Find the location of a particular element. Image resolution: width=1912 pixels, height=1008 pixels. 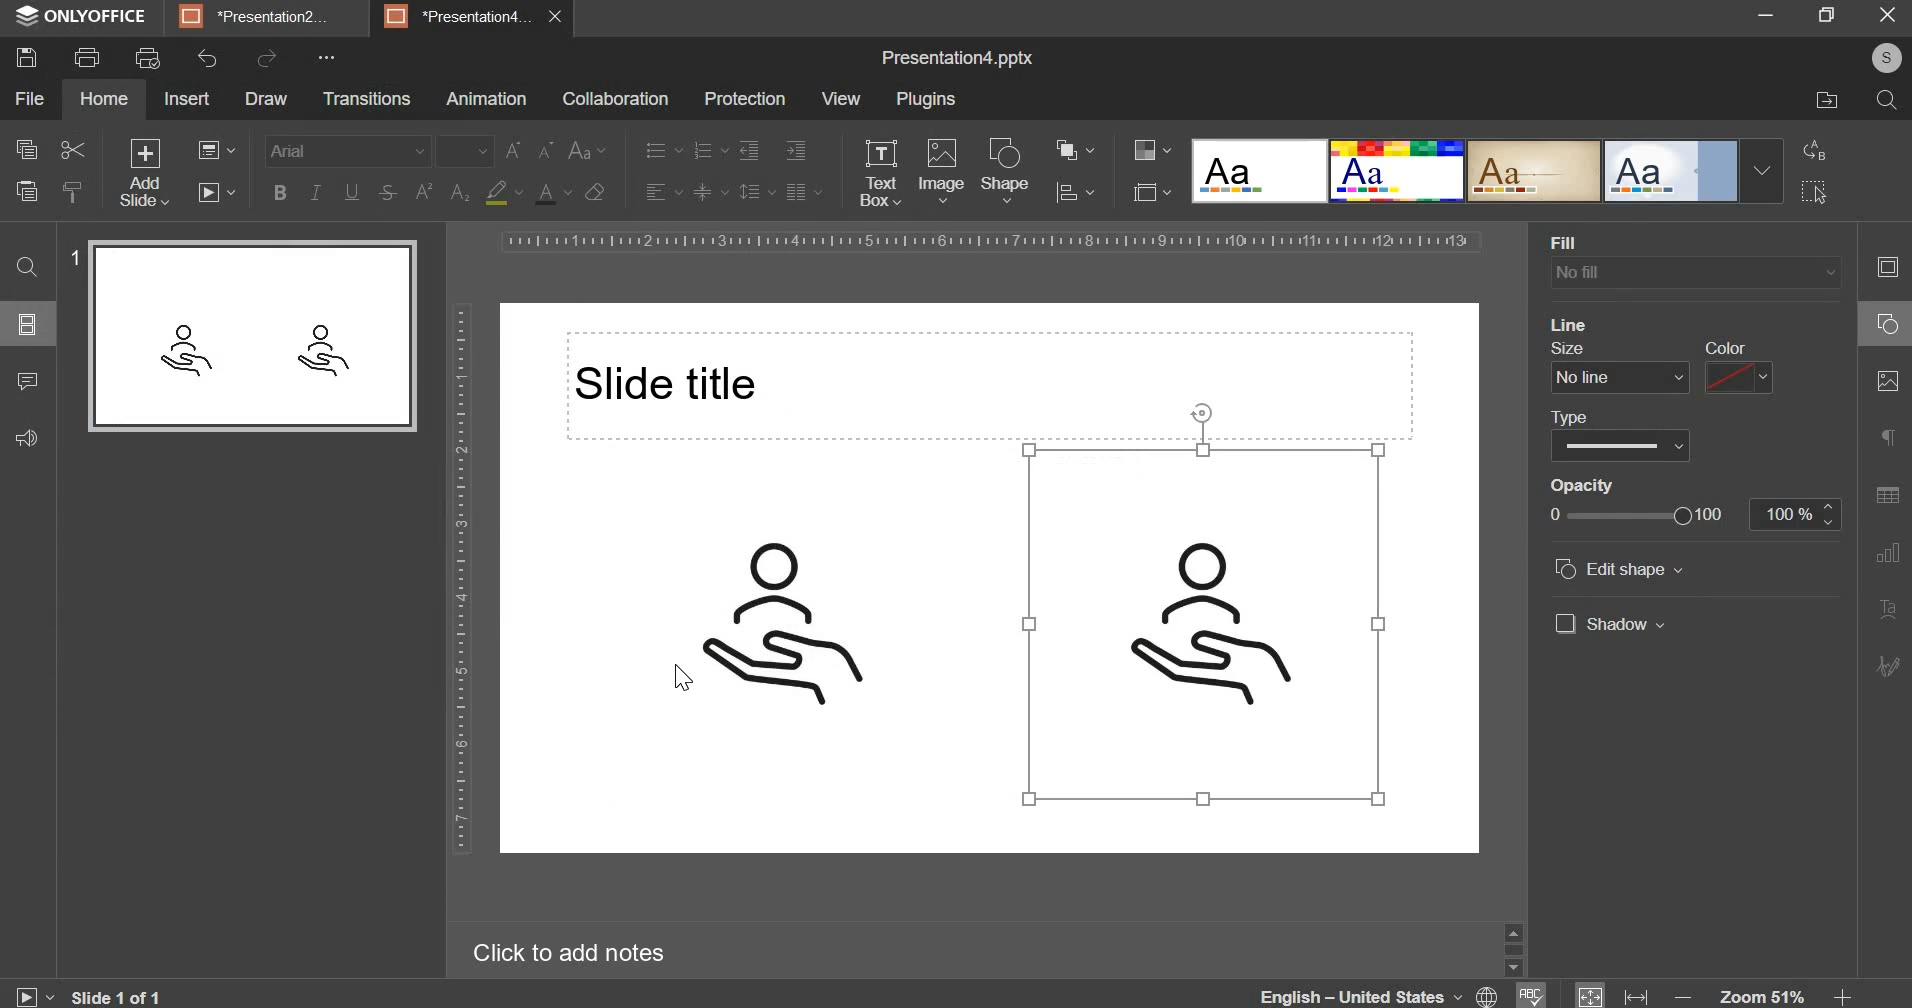

file location is located at coordinates (1827, 101).